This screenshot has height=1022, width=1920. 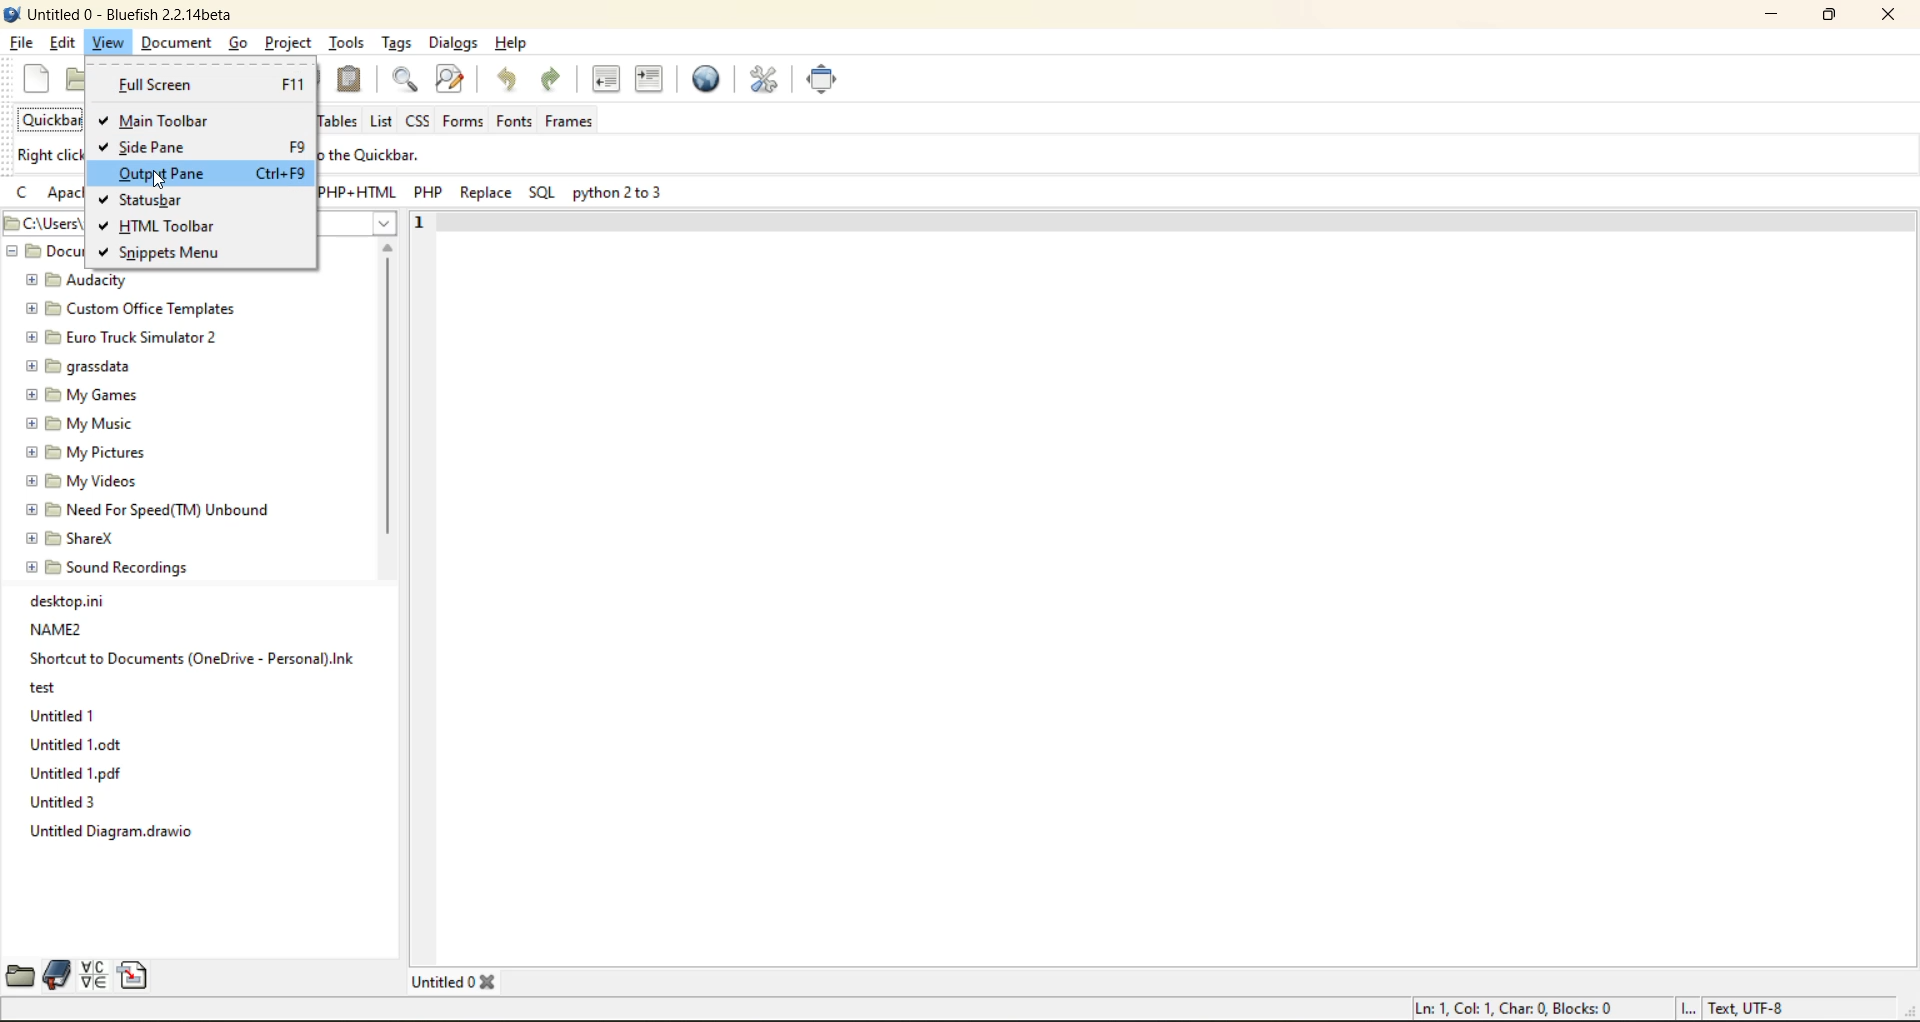 I want to click on Untitled 3, so click(x=65, y=800).